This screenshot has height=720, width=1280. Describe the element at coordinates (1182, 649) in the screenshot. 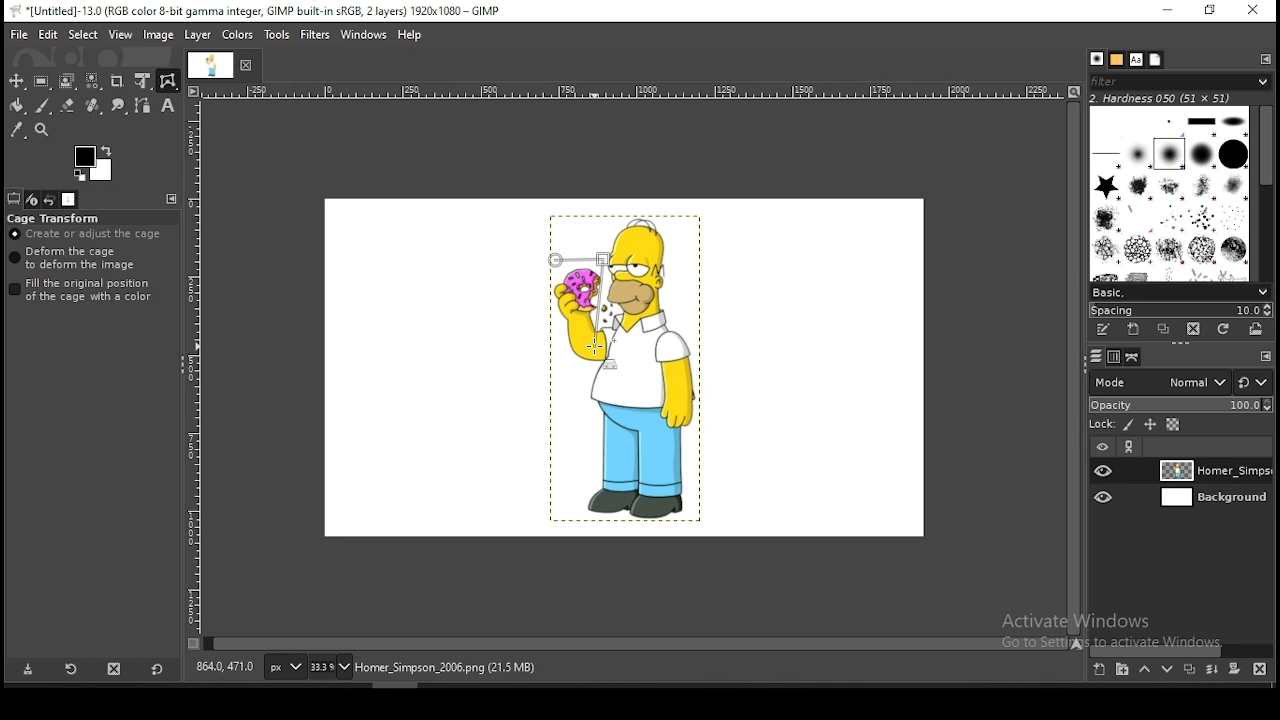

I see `scroll bar` at that location.